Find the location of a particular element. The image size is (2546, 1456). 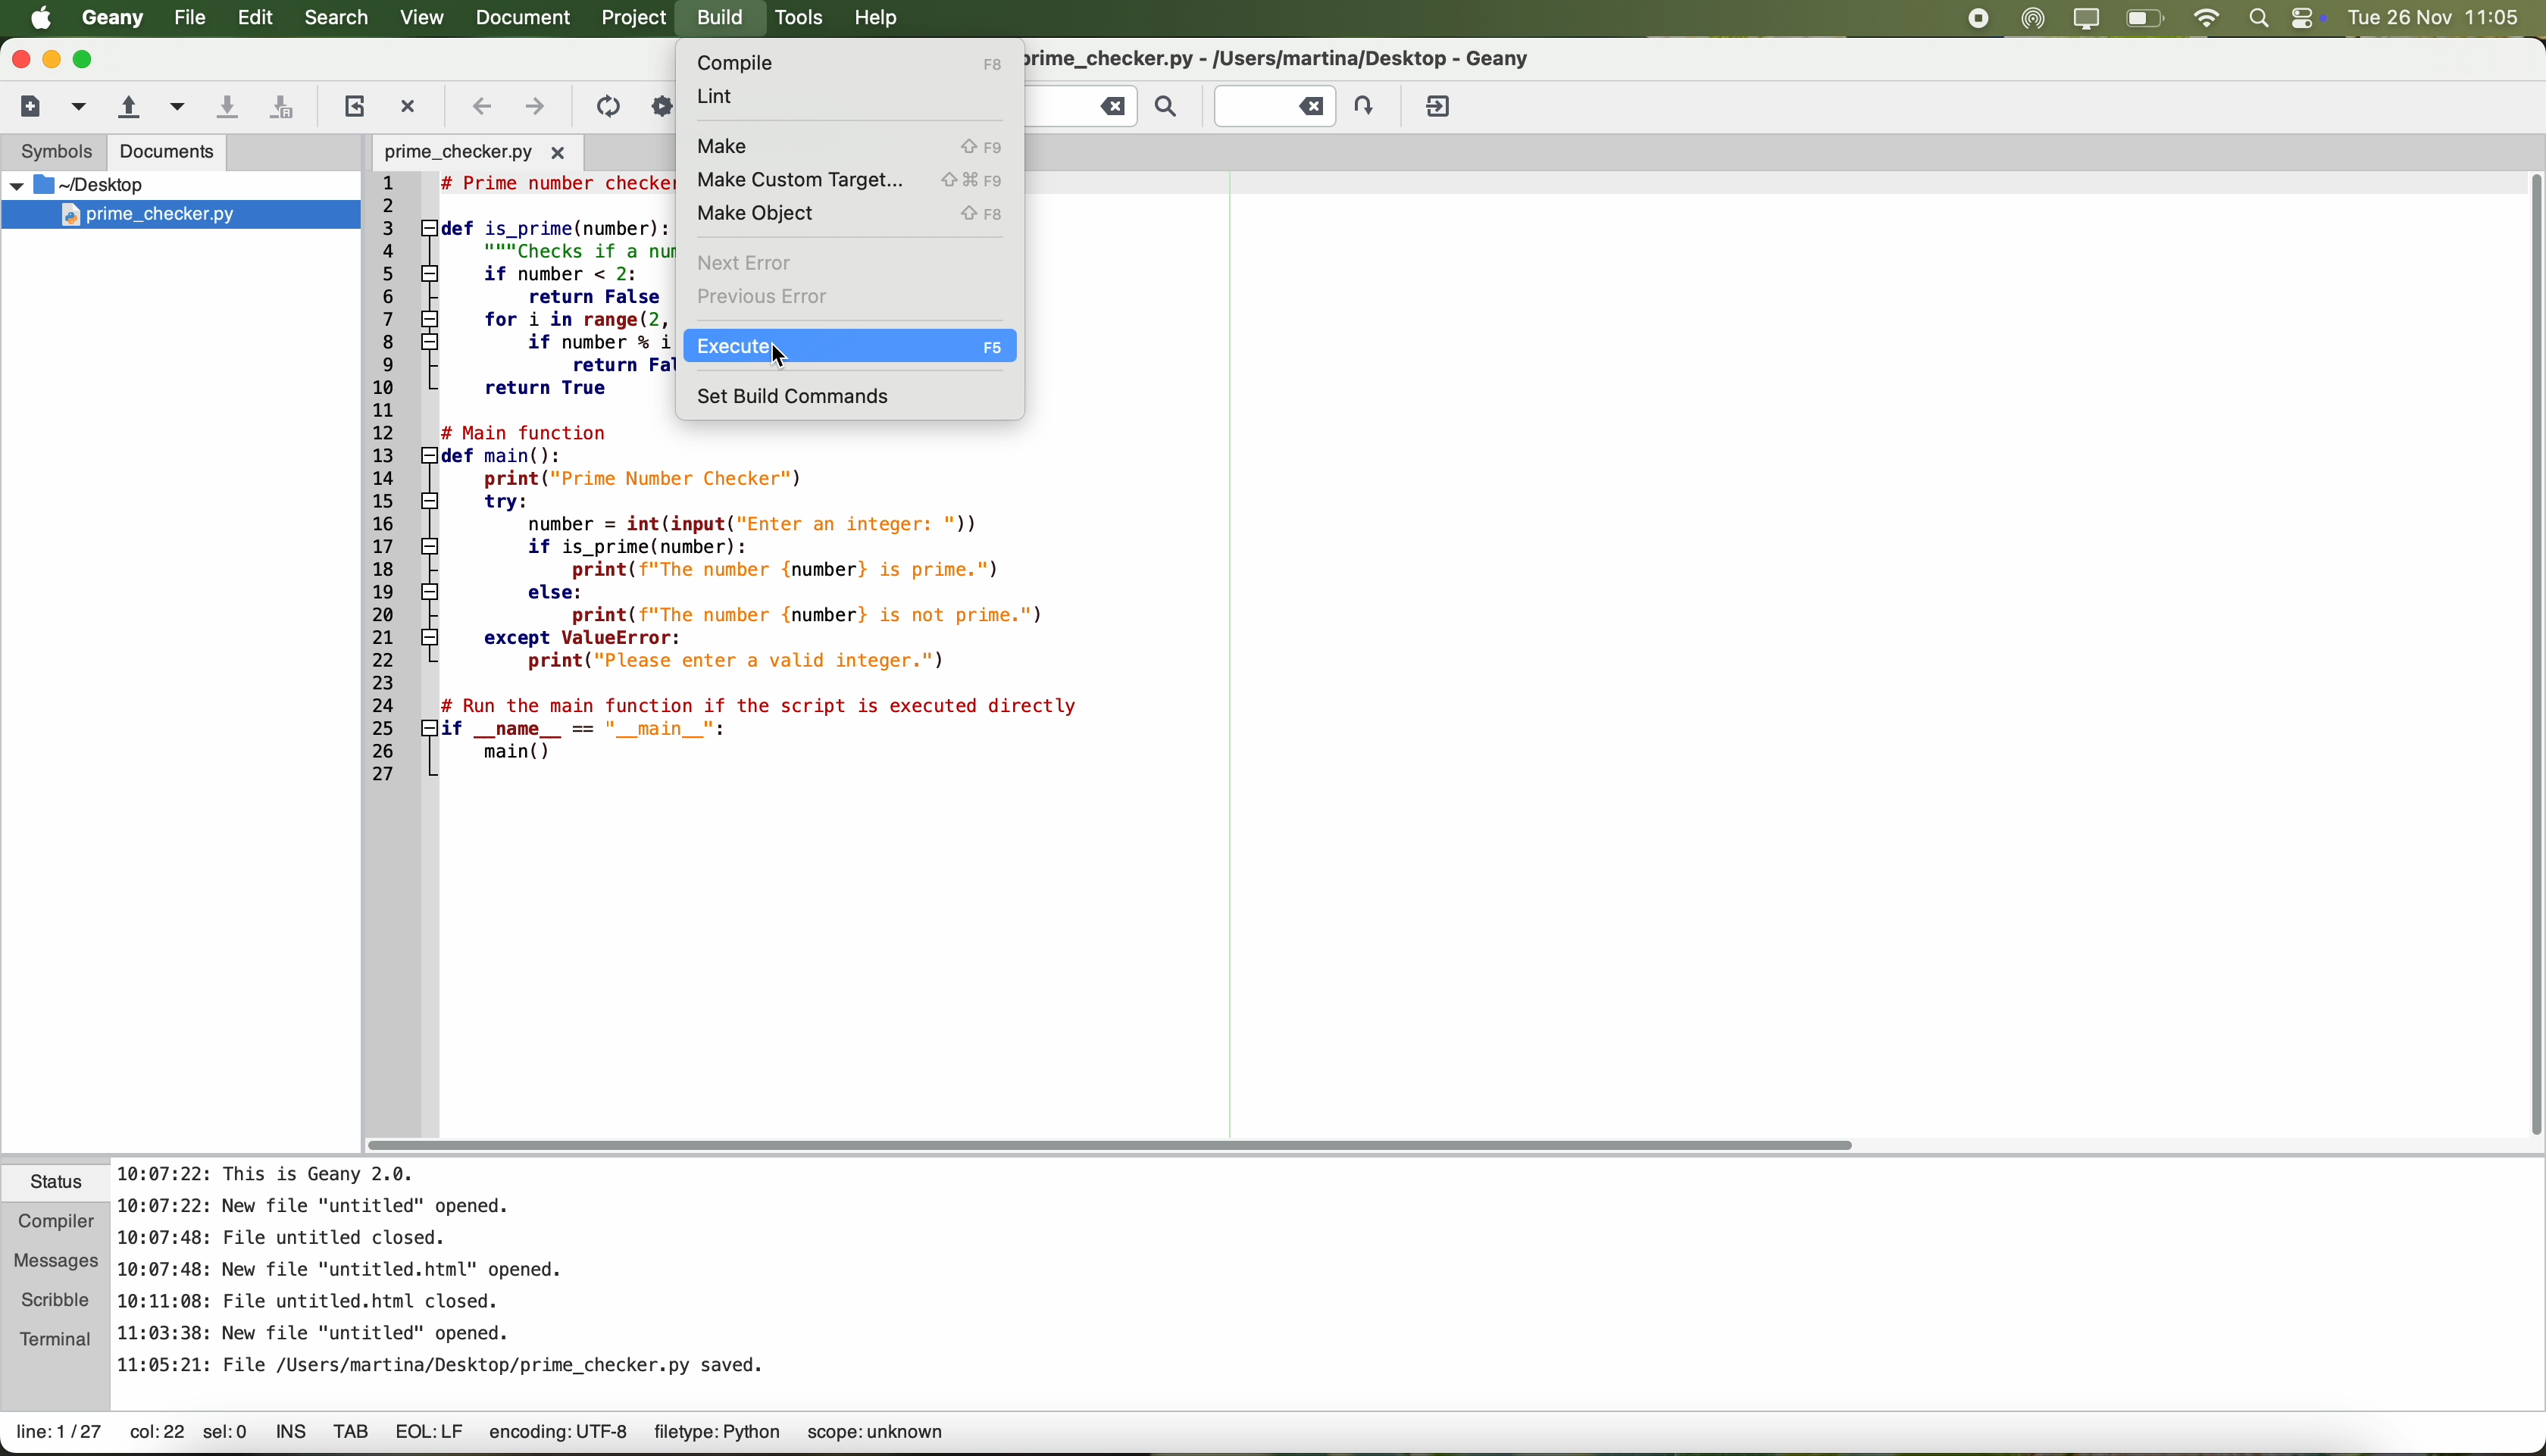

minimize Geany is located at coordinates (52, 58).